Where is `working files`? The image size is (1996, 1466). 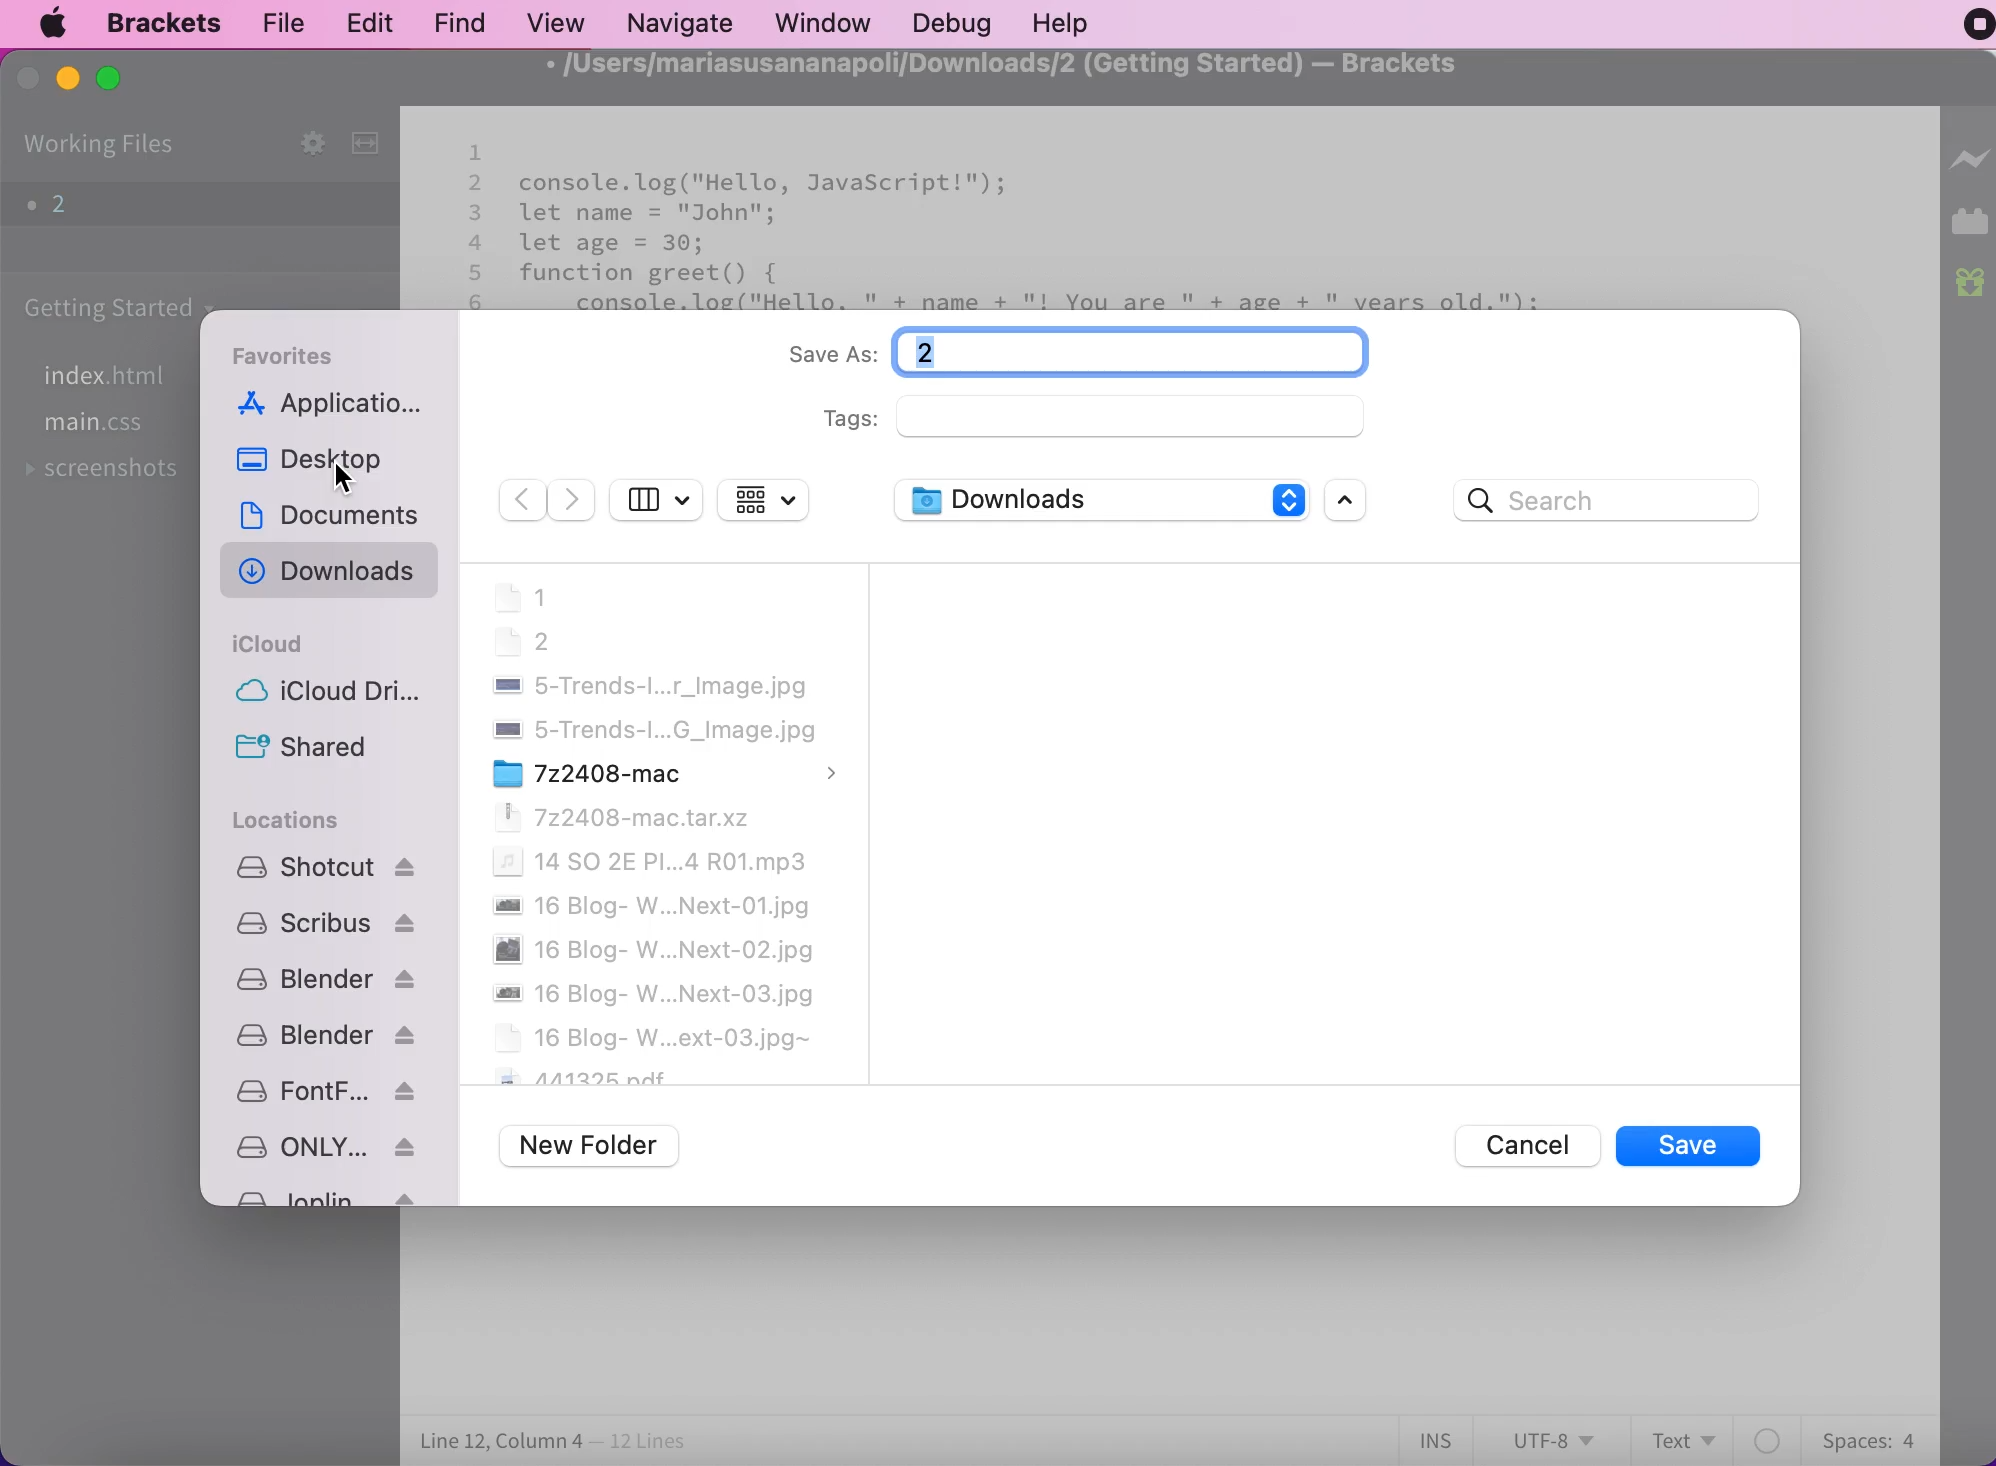 working files is located at coordinates (102, 145).